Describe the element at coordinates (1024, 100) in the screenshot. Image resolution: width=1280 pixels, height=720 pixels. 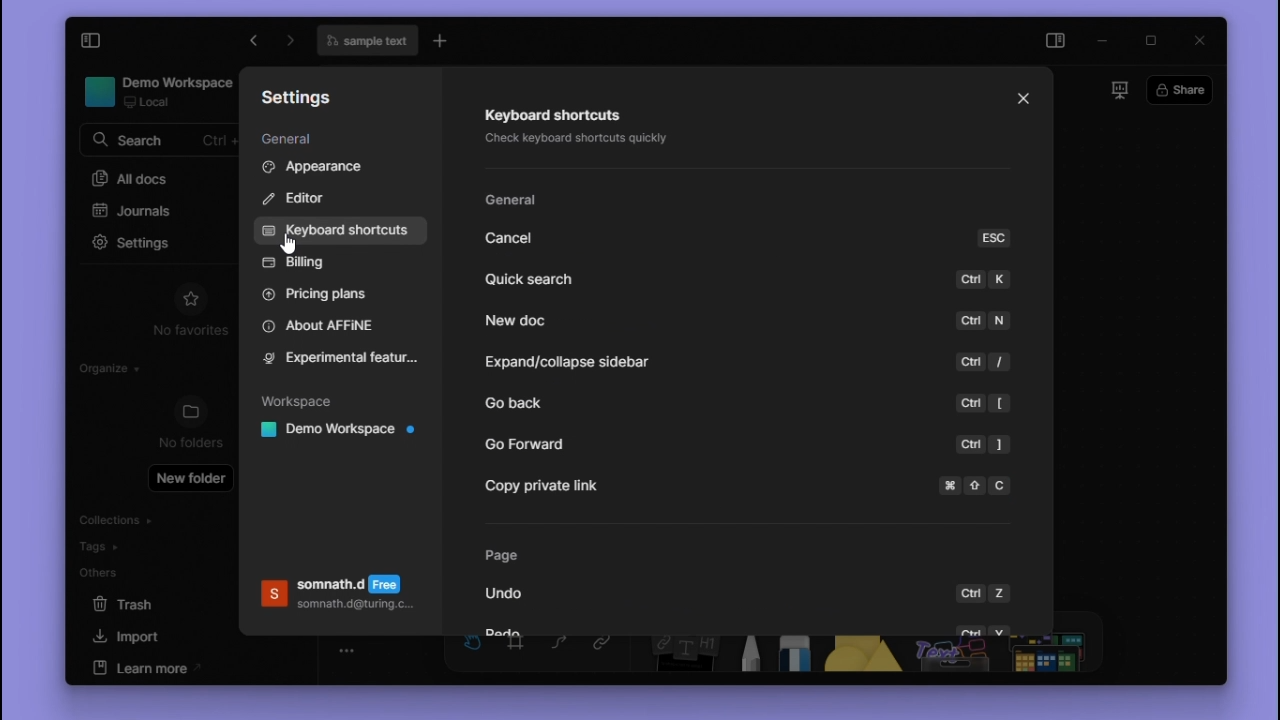
I see `Close` at that location.